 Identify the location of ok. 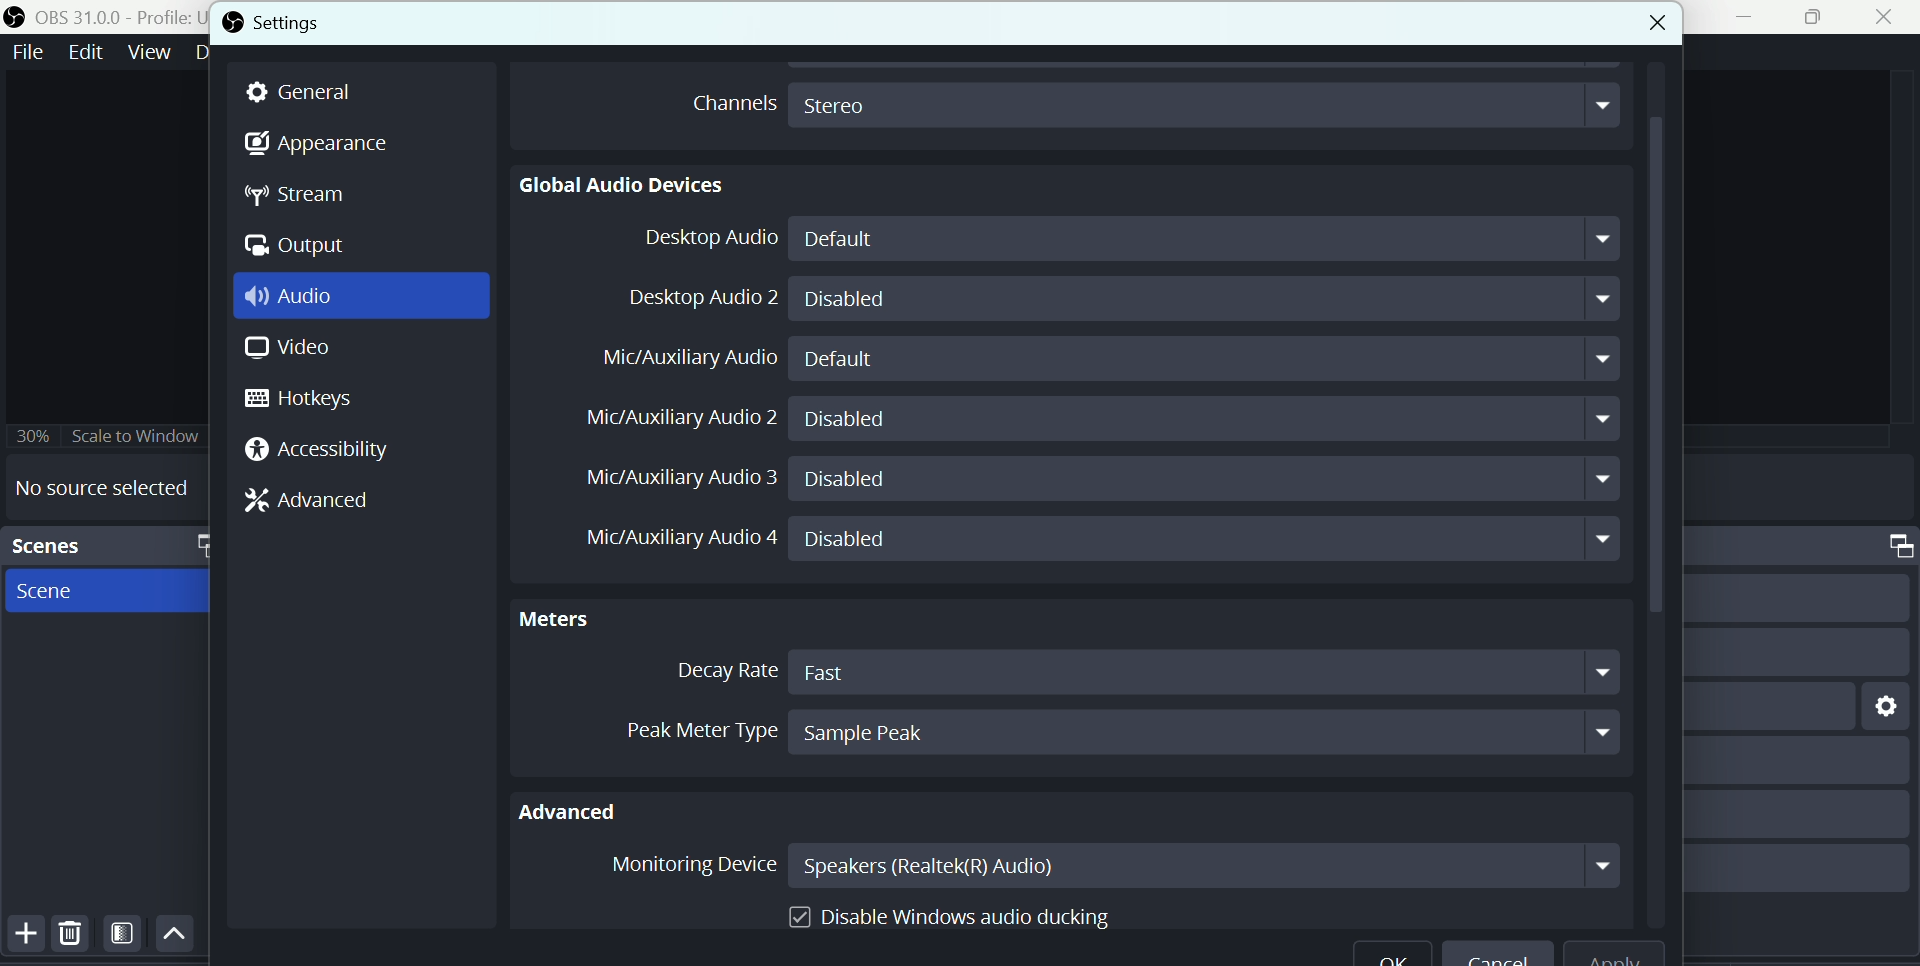
(1392, 957).